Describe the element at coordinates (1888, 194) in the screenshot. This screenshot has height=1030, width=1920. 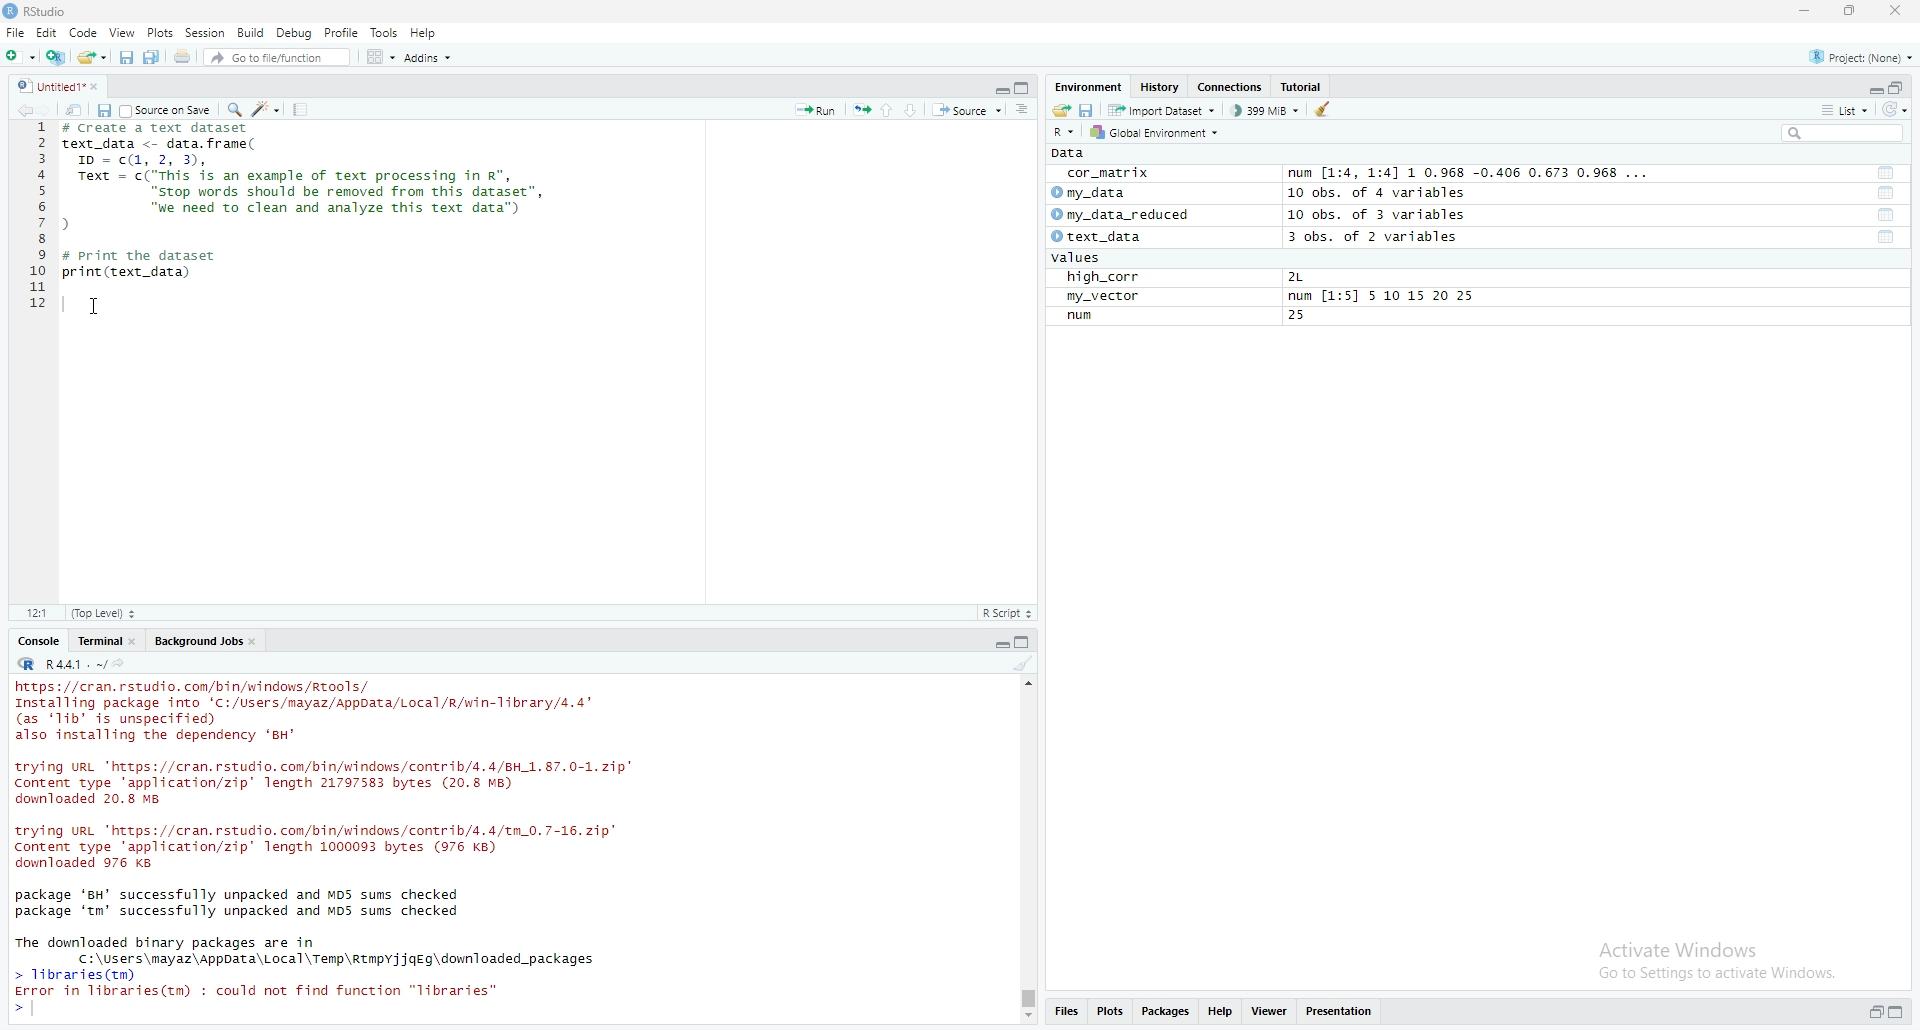
I see `functions` at that location.